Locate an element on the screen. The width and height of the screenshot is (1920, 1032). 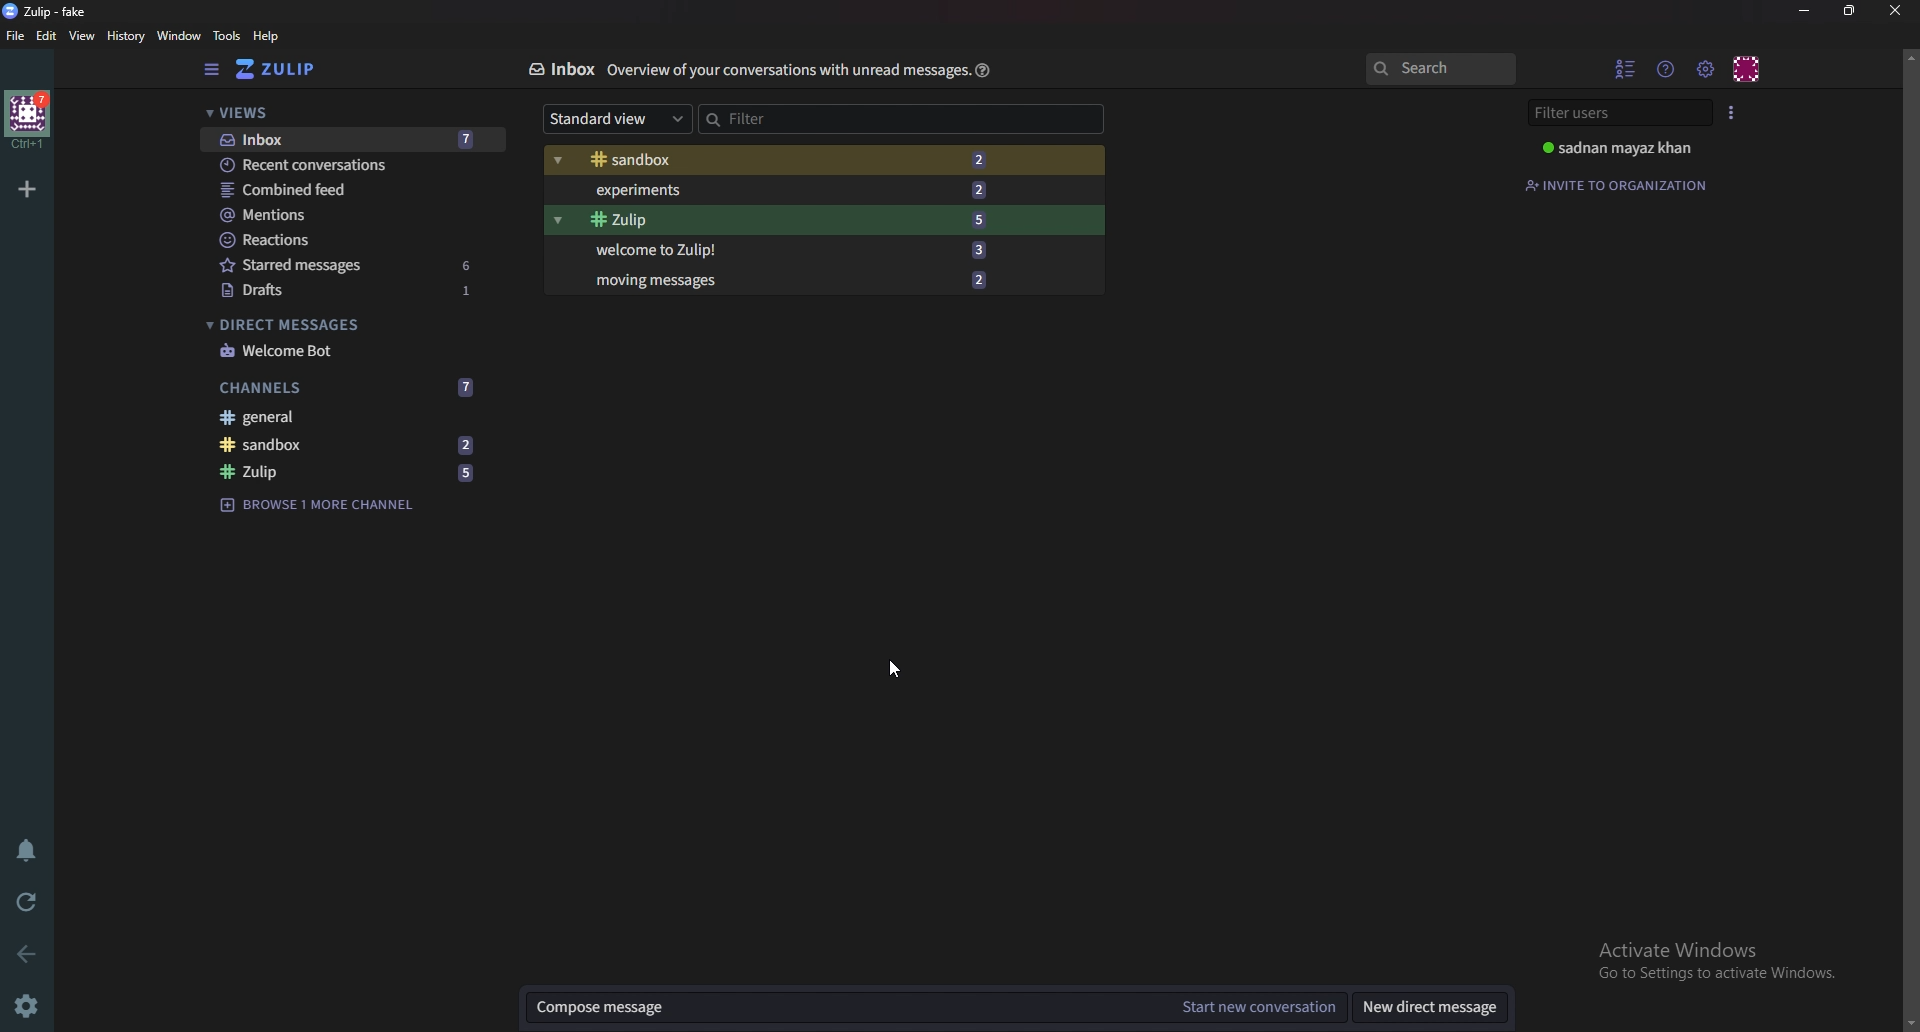
Channels is located at coordinates (352, 385).